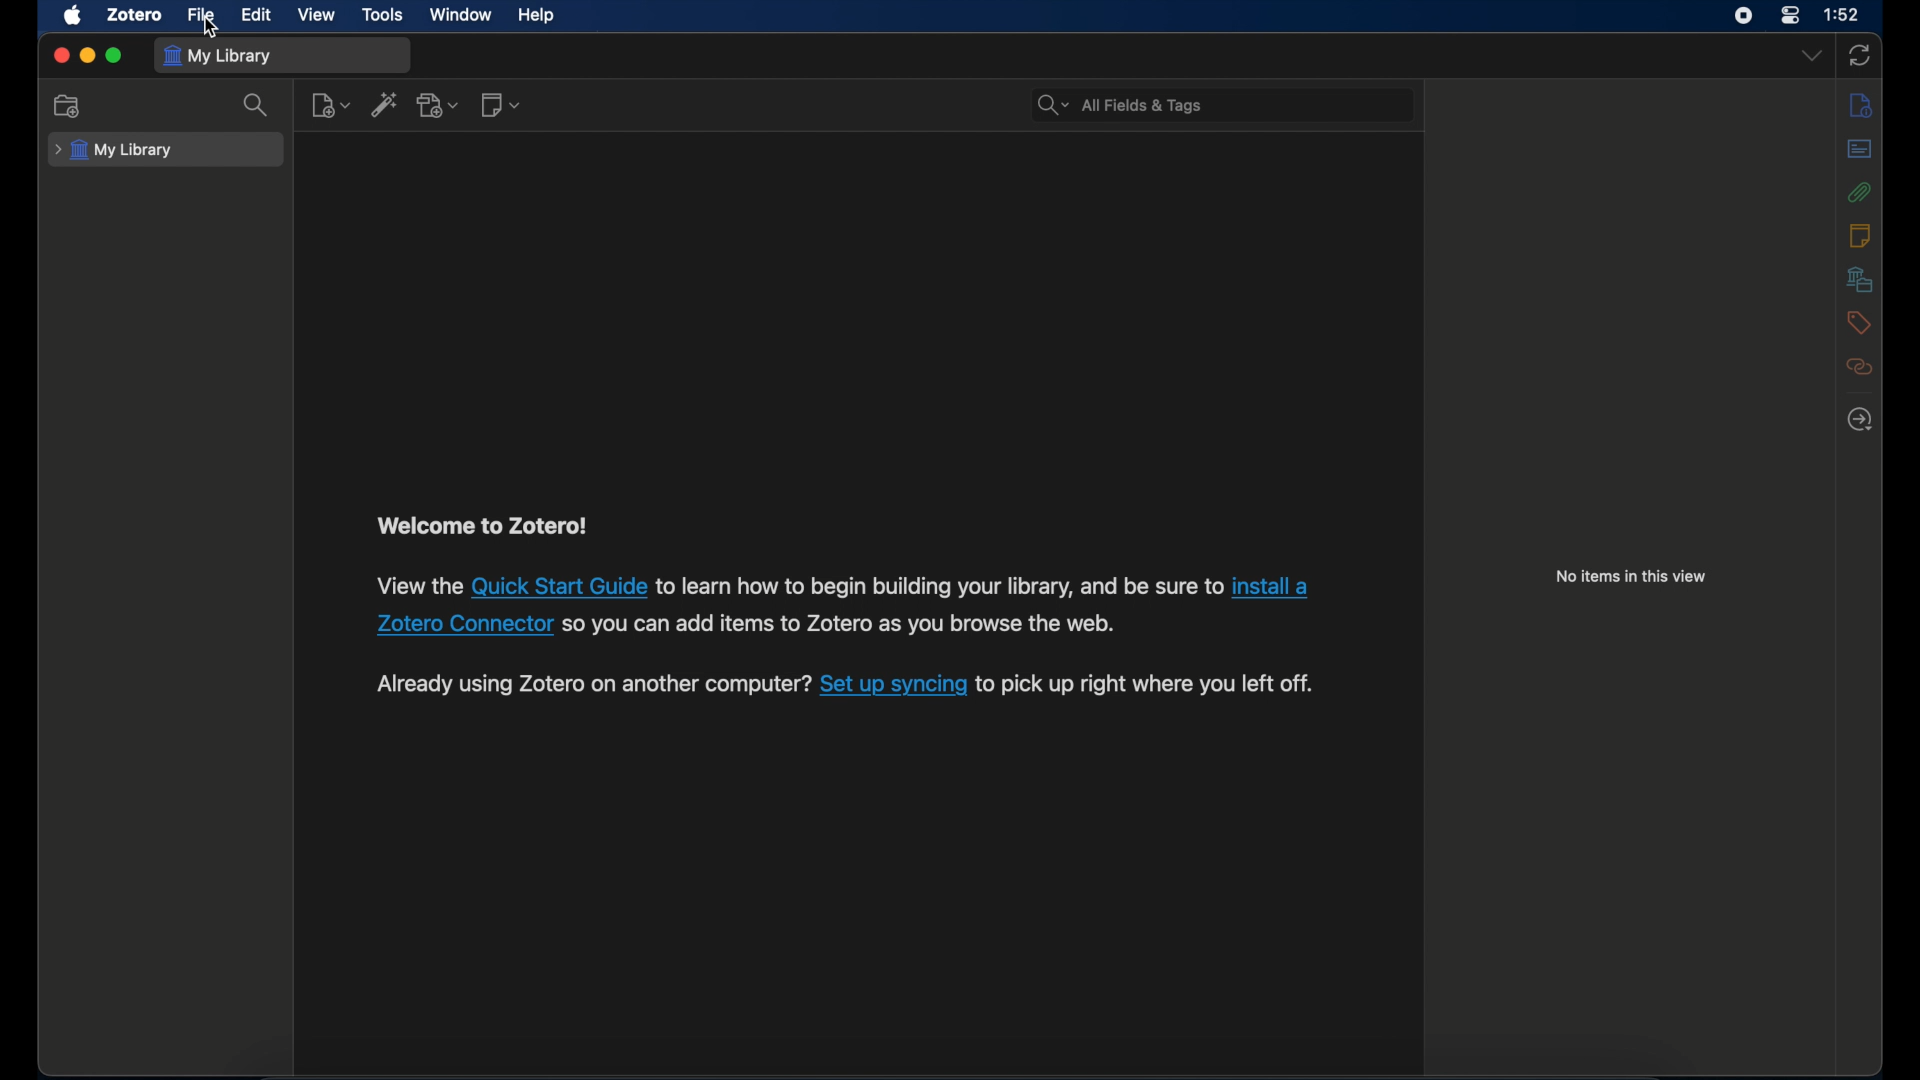 This screenshot has width=1920, height=1080. Describe the element at coordinates (61, 56) in the screenshot. I see `close` at that location.